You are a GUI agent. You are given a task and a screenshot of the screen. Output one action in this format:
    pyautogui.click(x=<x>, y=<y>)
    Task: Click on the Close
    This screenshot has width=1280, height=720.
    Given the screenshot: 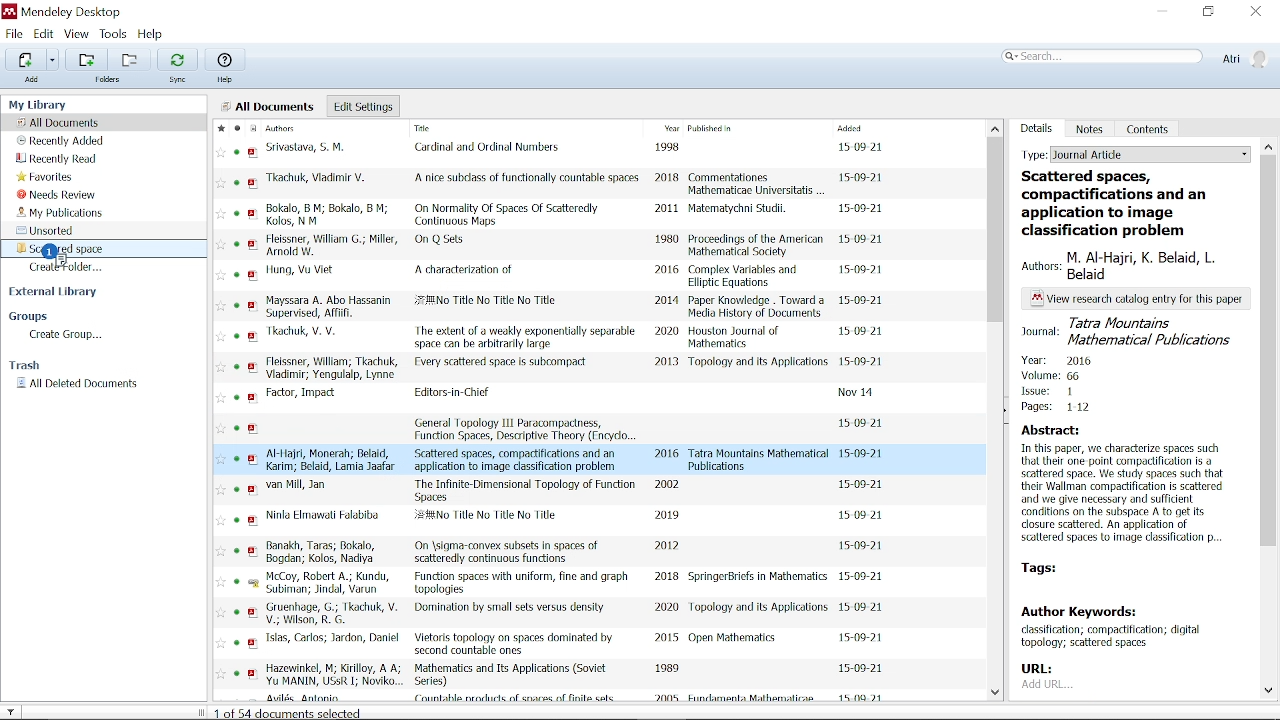 What is the action you would take?
    pyautogui.click(x=1257, y=12)
    